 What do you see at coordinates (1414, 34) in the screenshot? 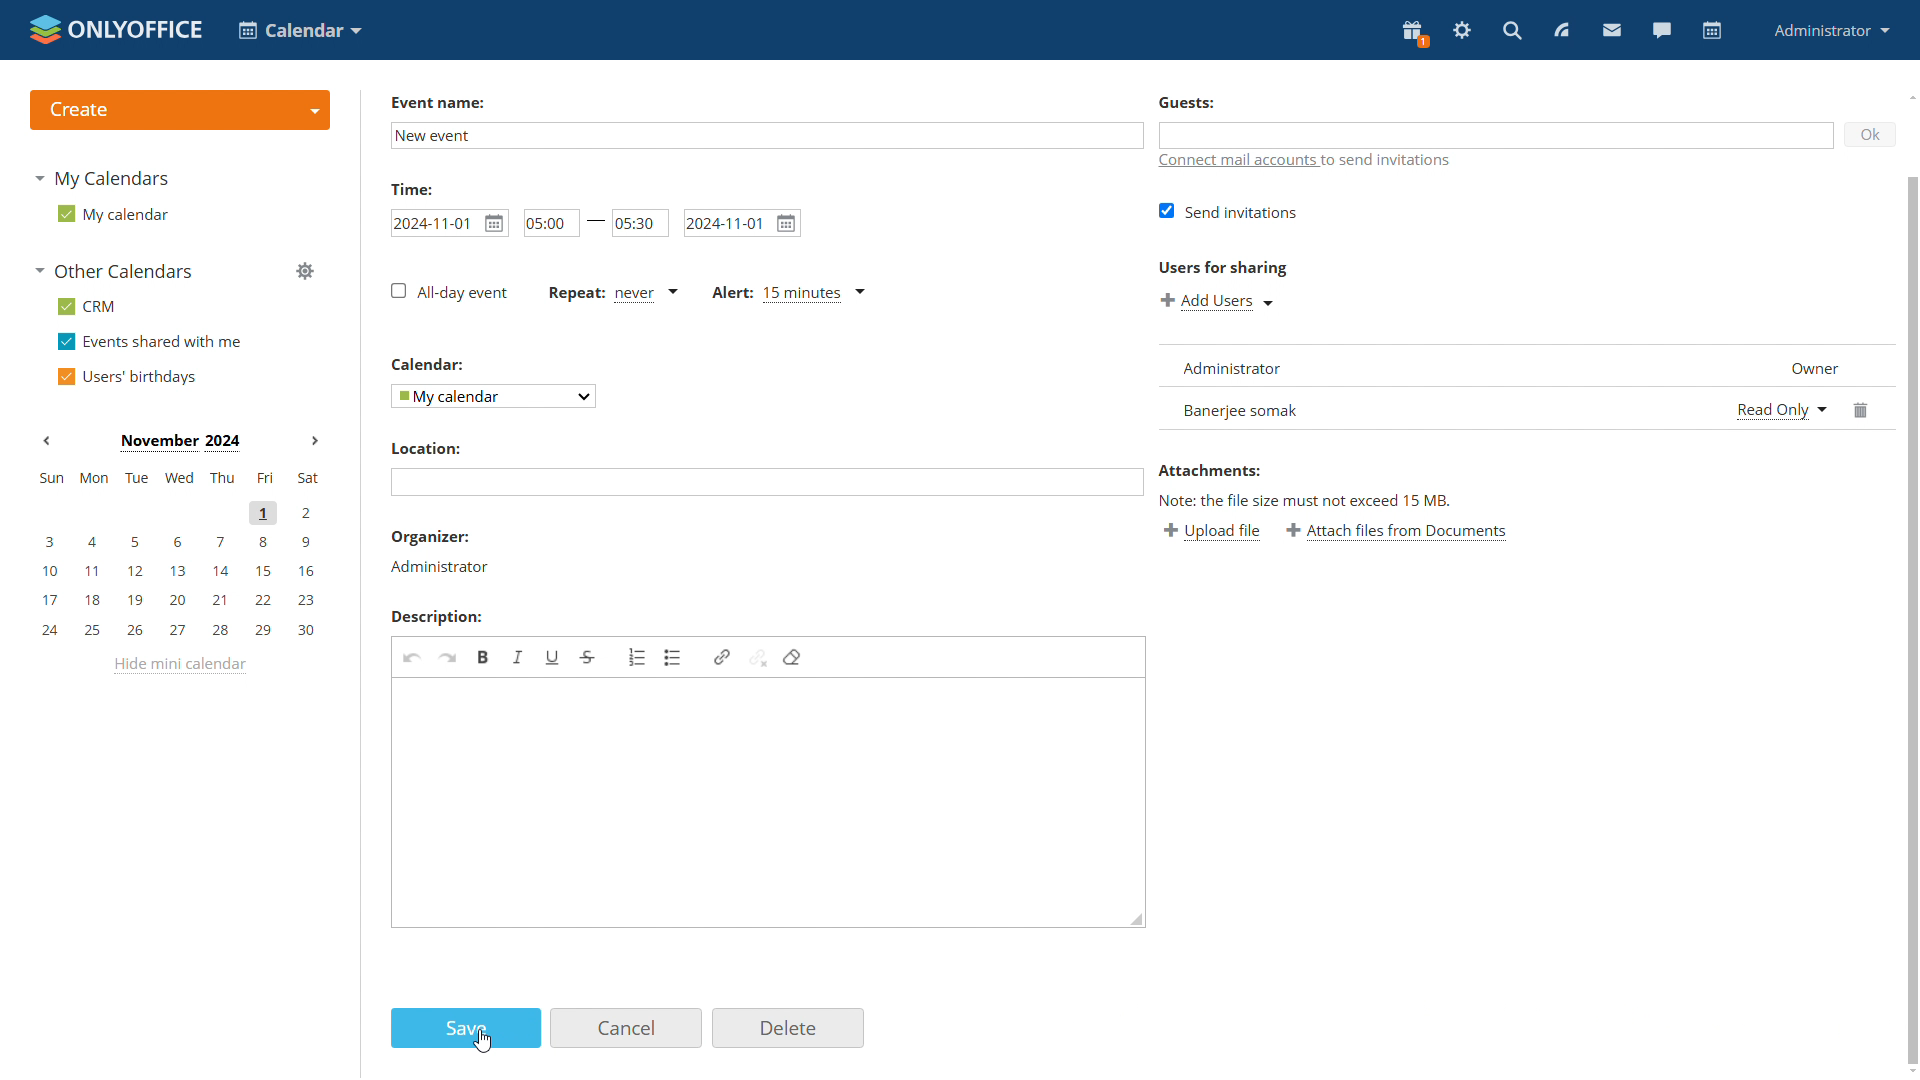
I see `present` at bounding box center [1414, 34].